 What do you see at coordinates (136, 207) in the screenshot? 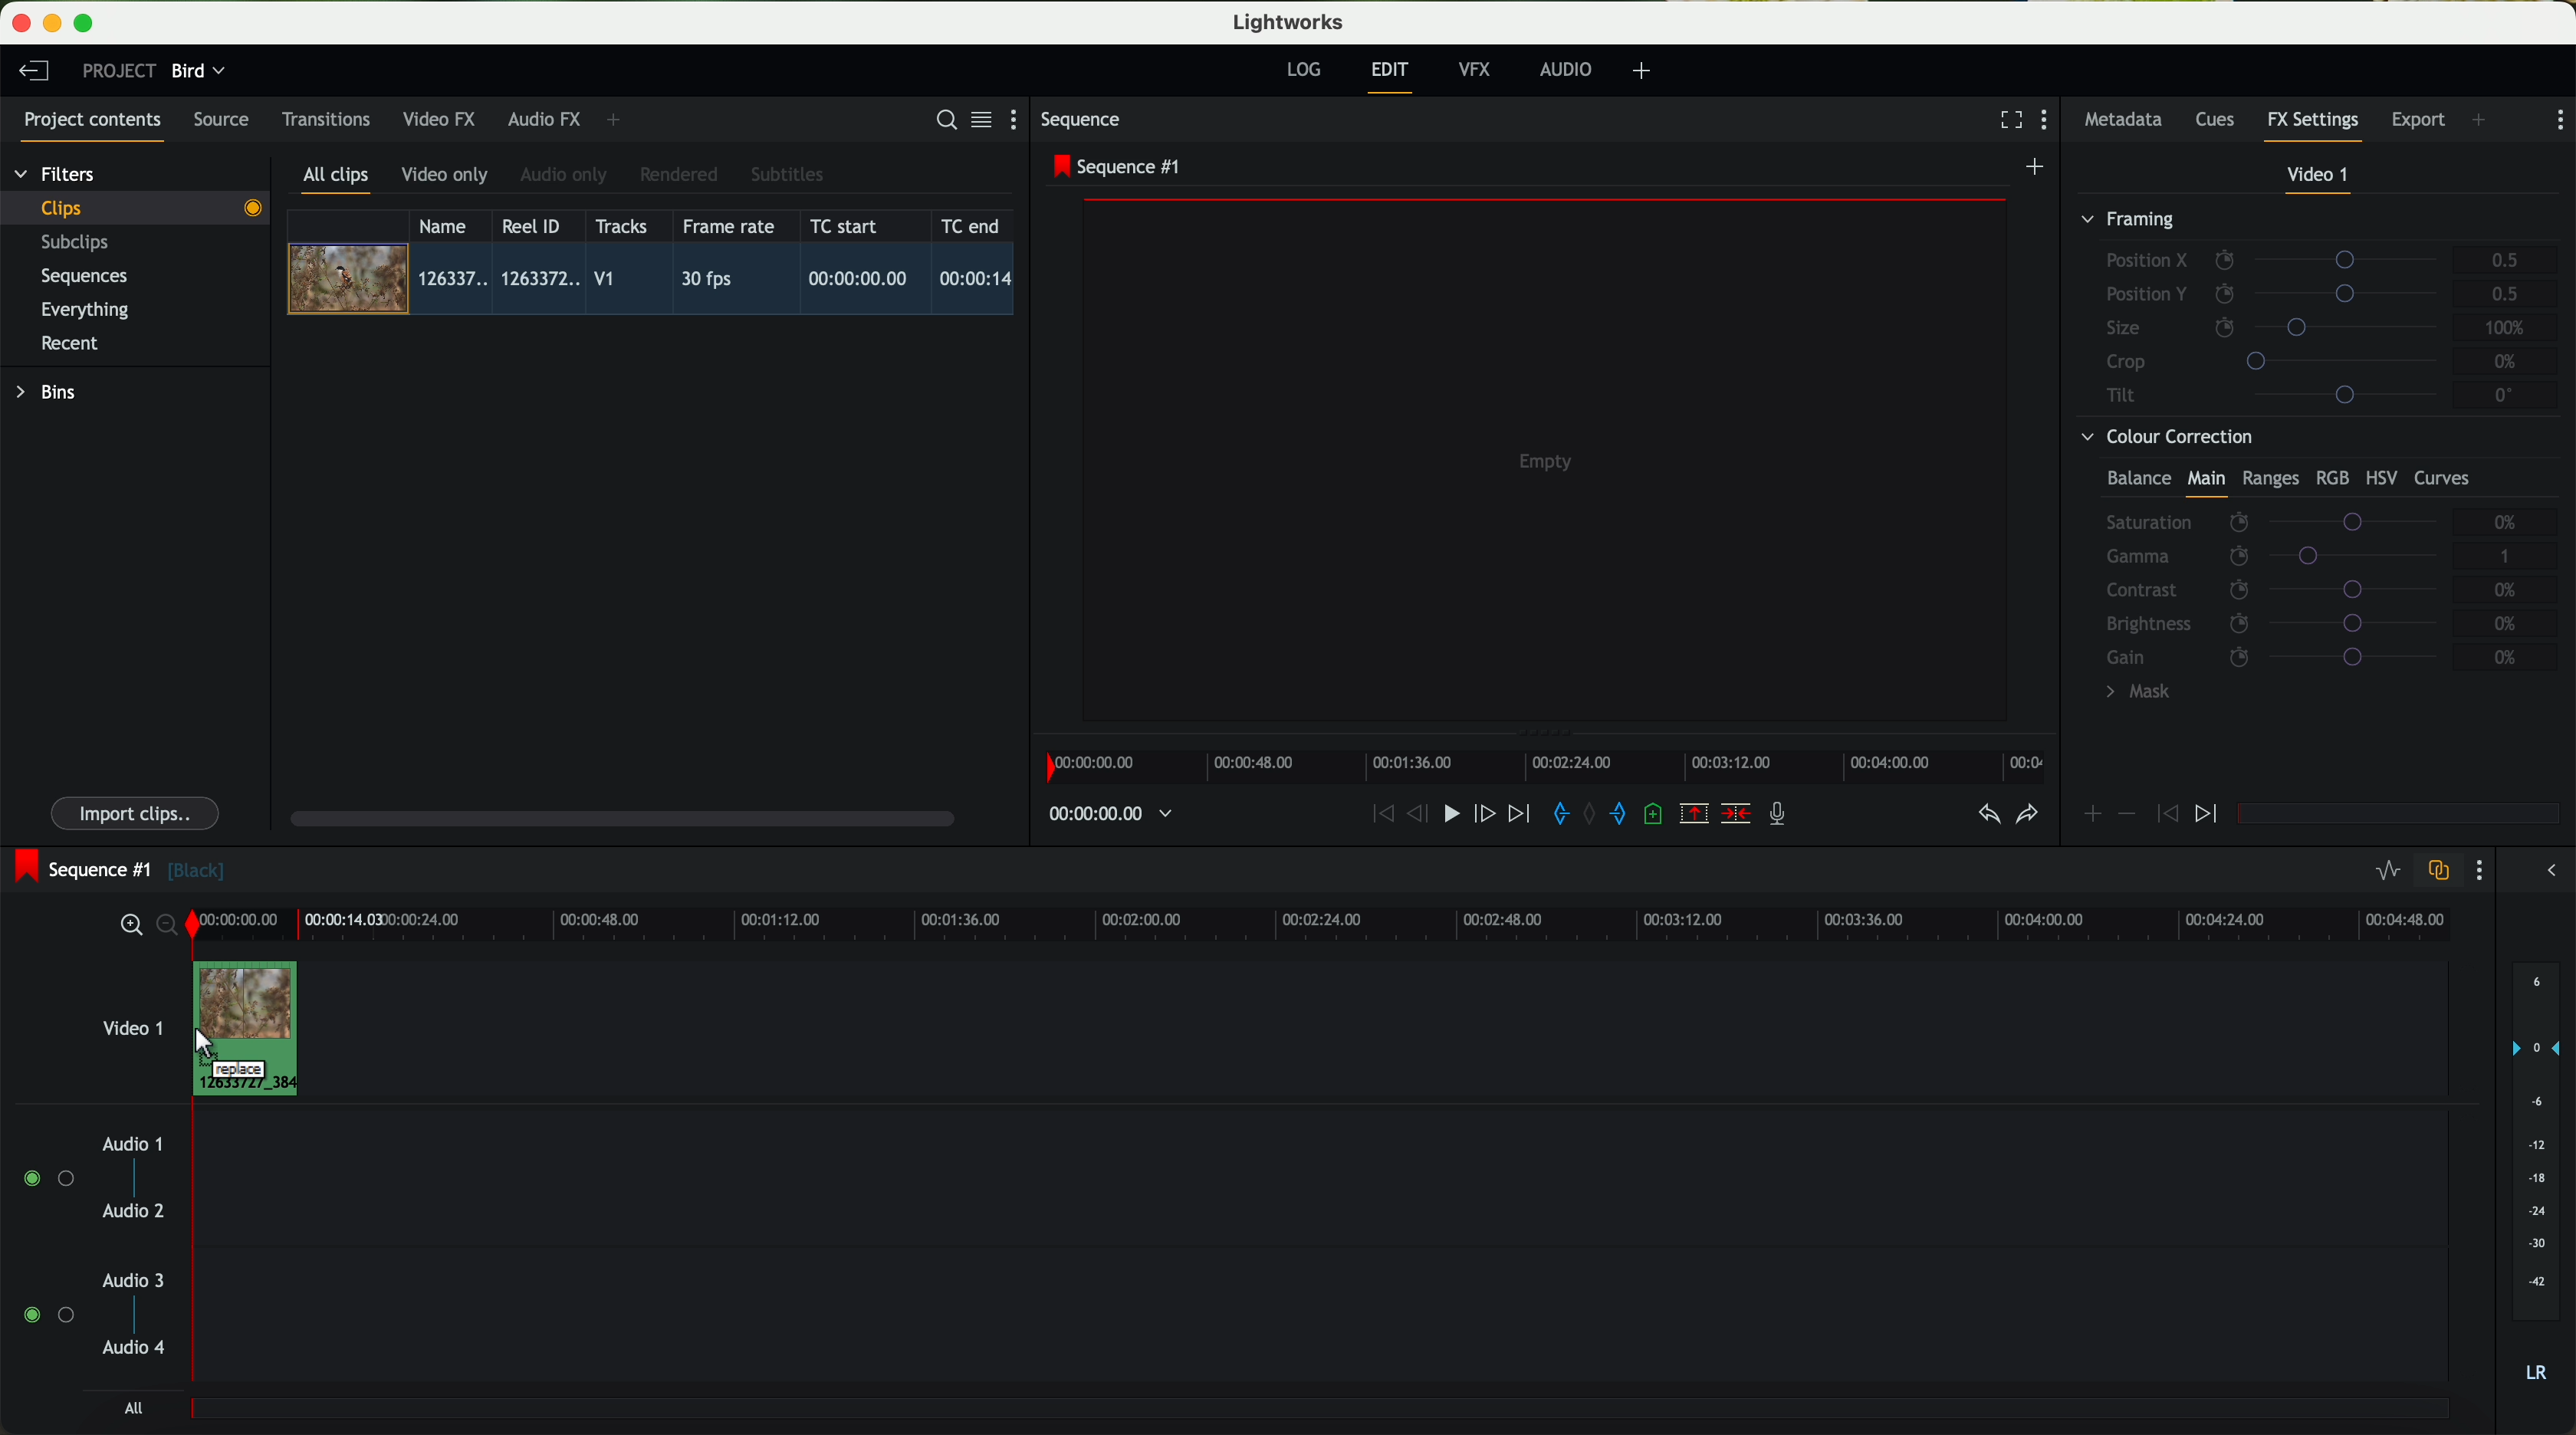
I see `clips` at bounding box center [136, 207].